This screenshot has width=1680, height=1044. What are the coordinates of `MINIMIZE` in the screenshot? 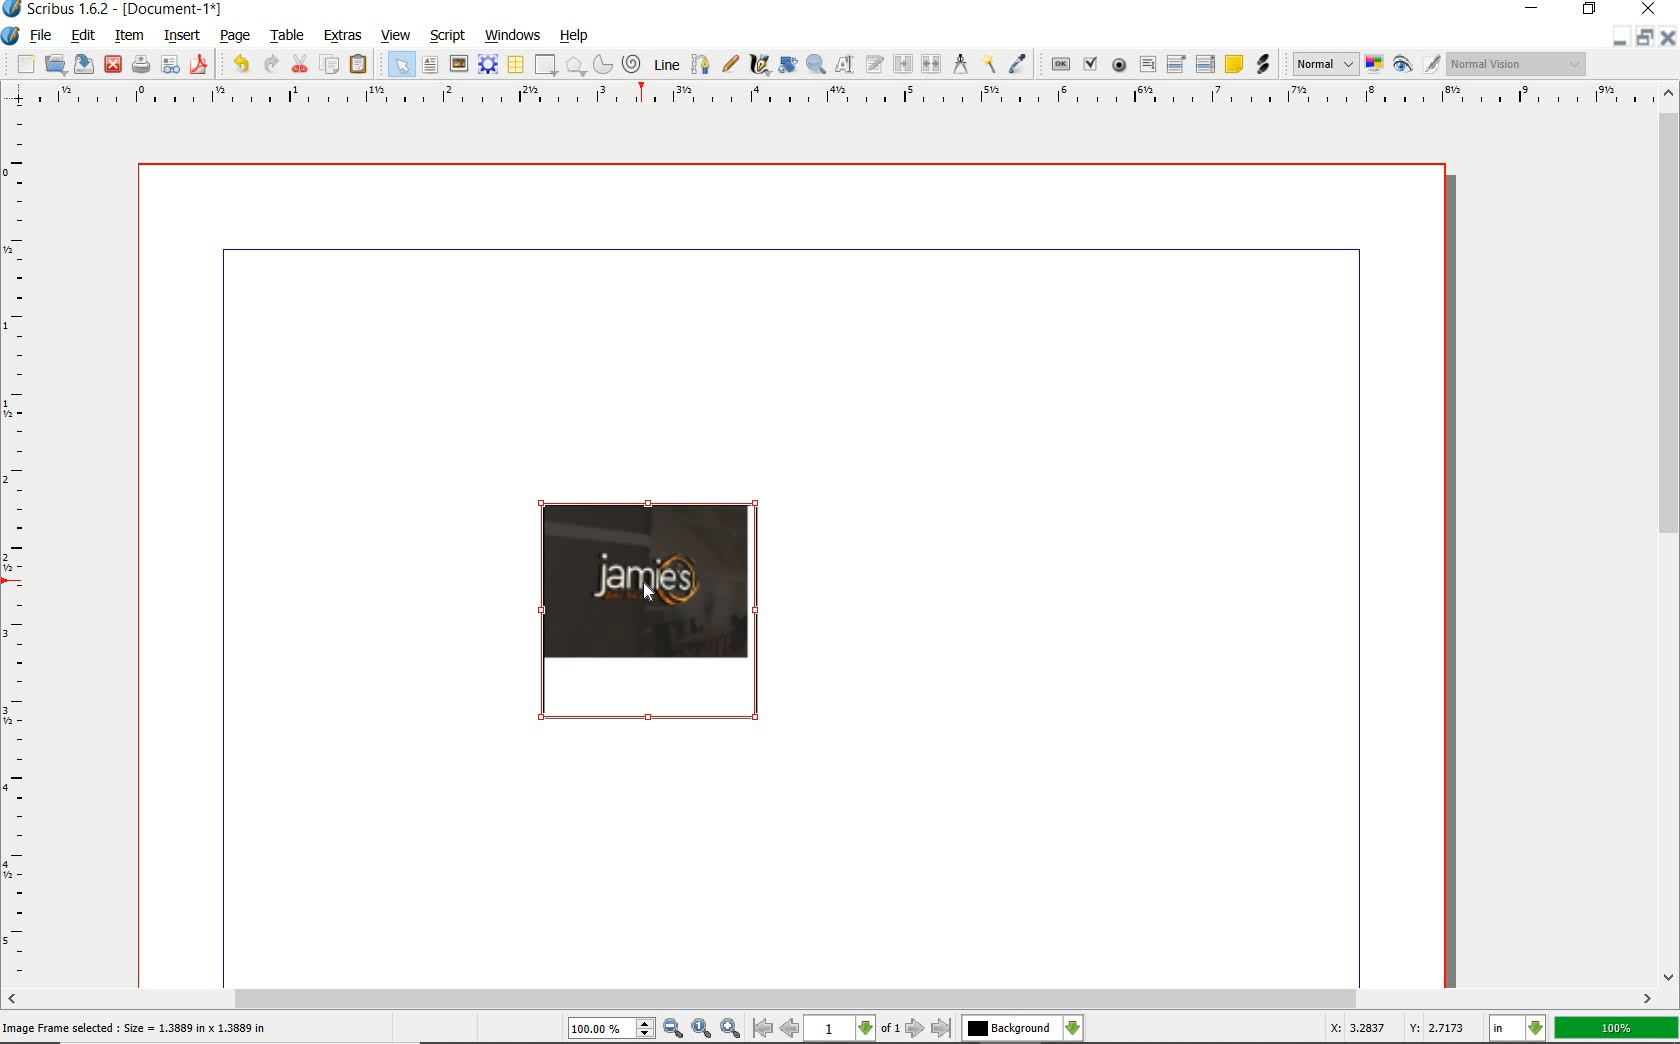 It's located at (1531, 9).